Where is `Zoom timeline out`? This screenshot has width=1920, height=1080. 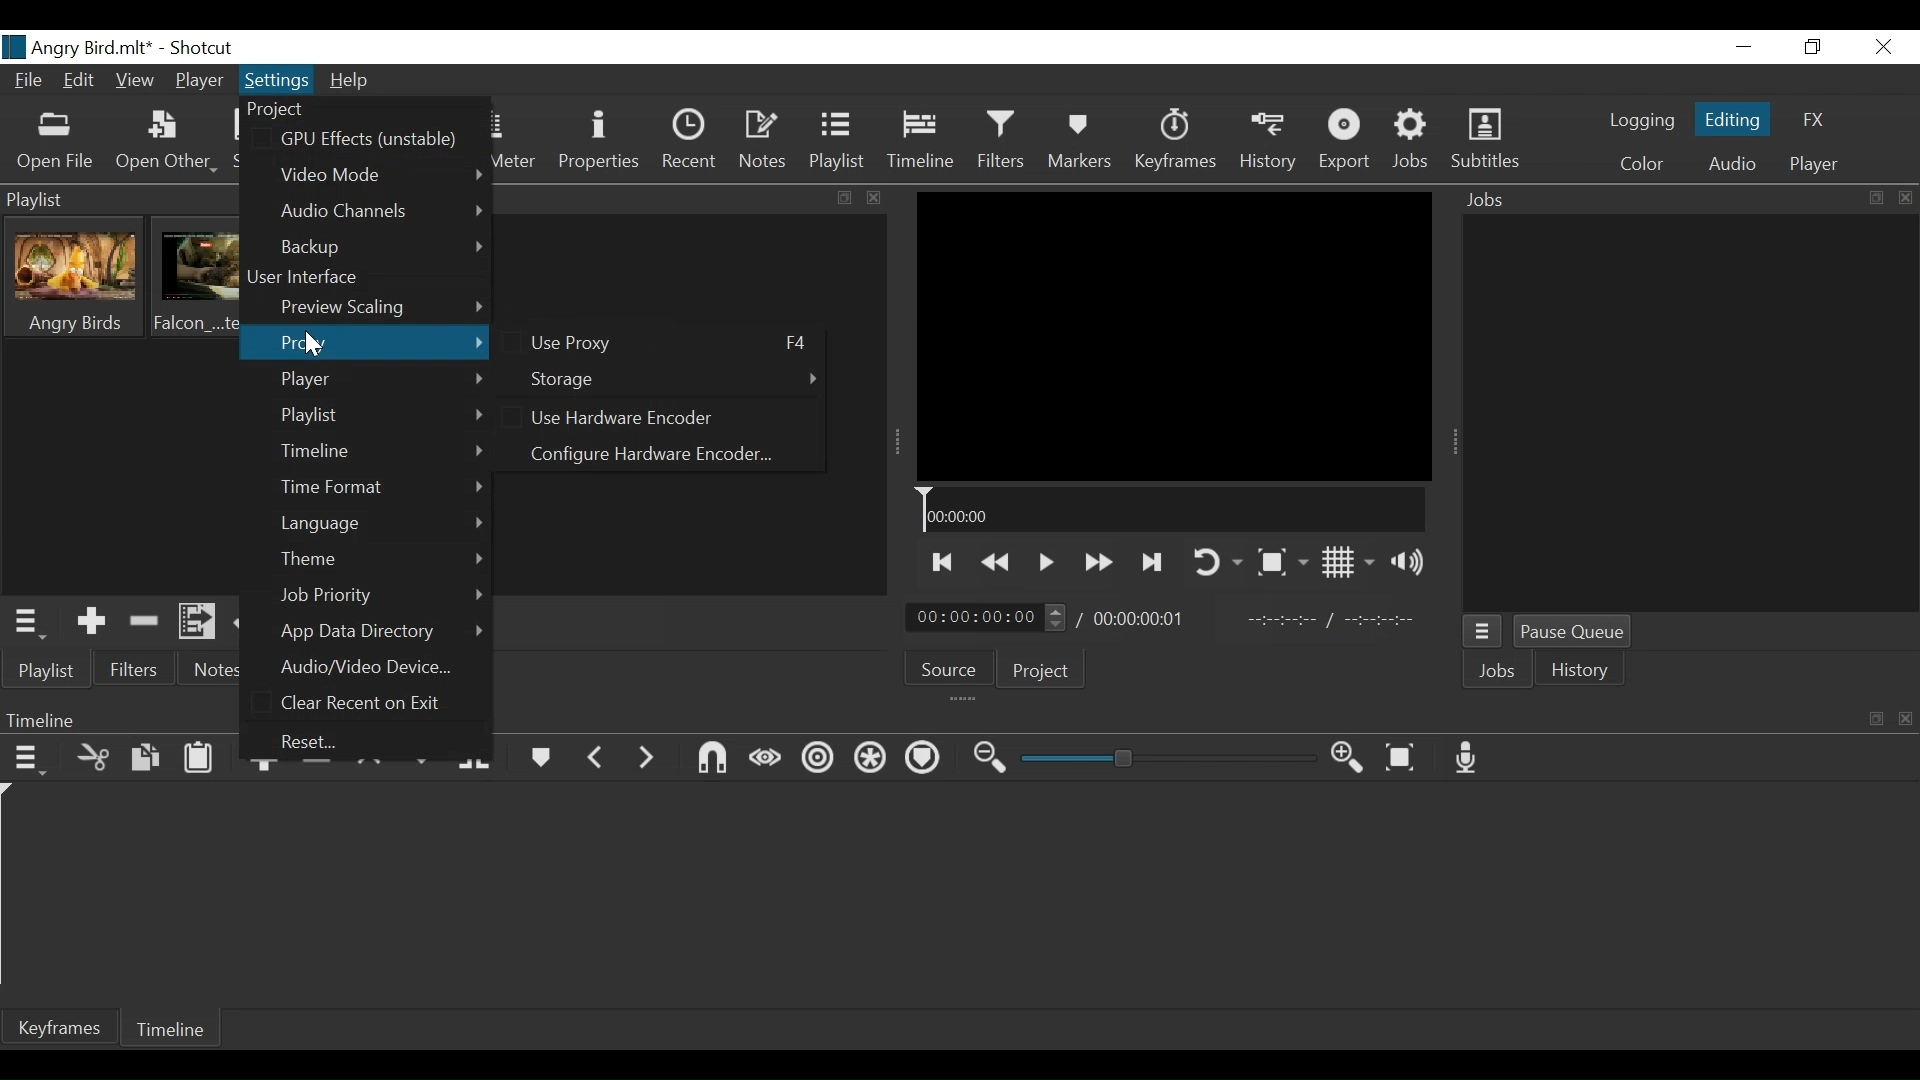
Zoom timeline out is located at coordinates (983, 758).